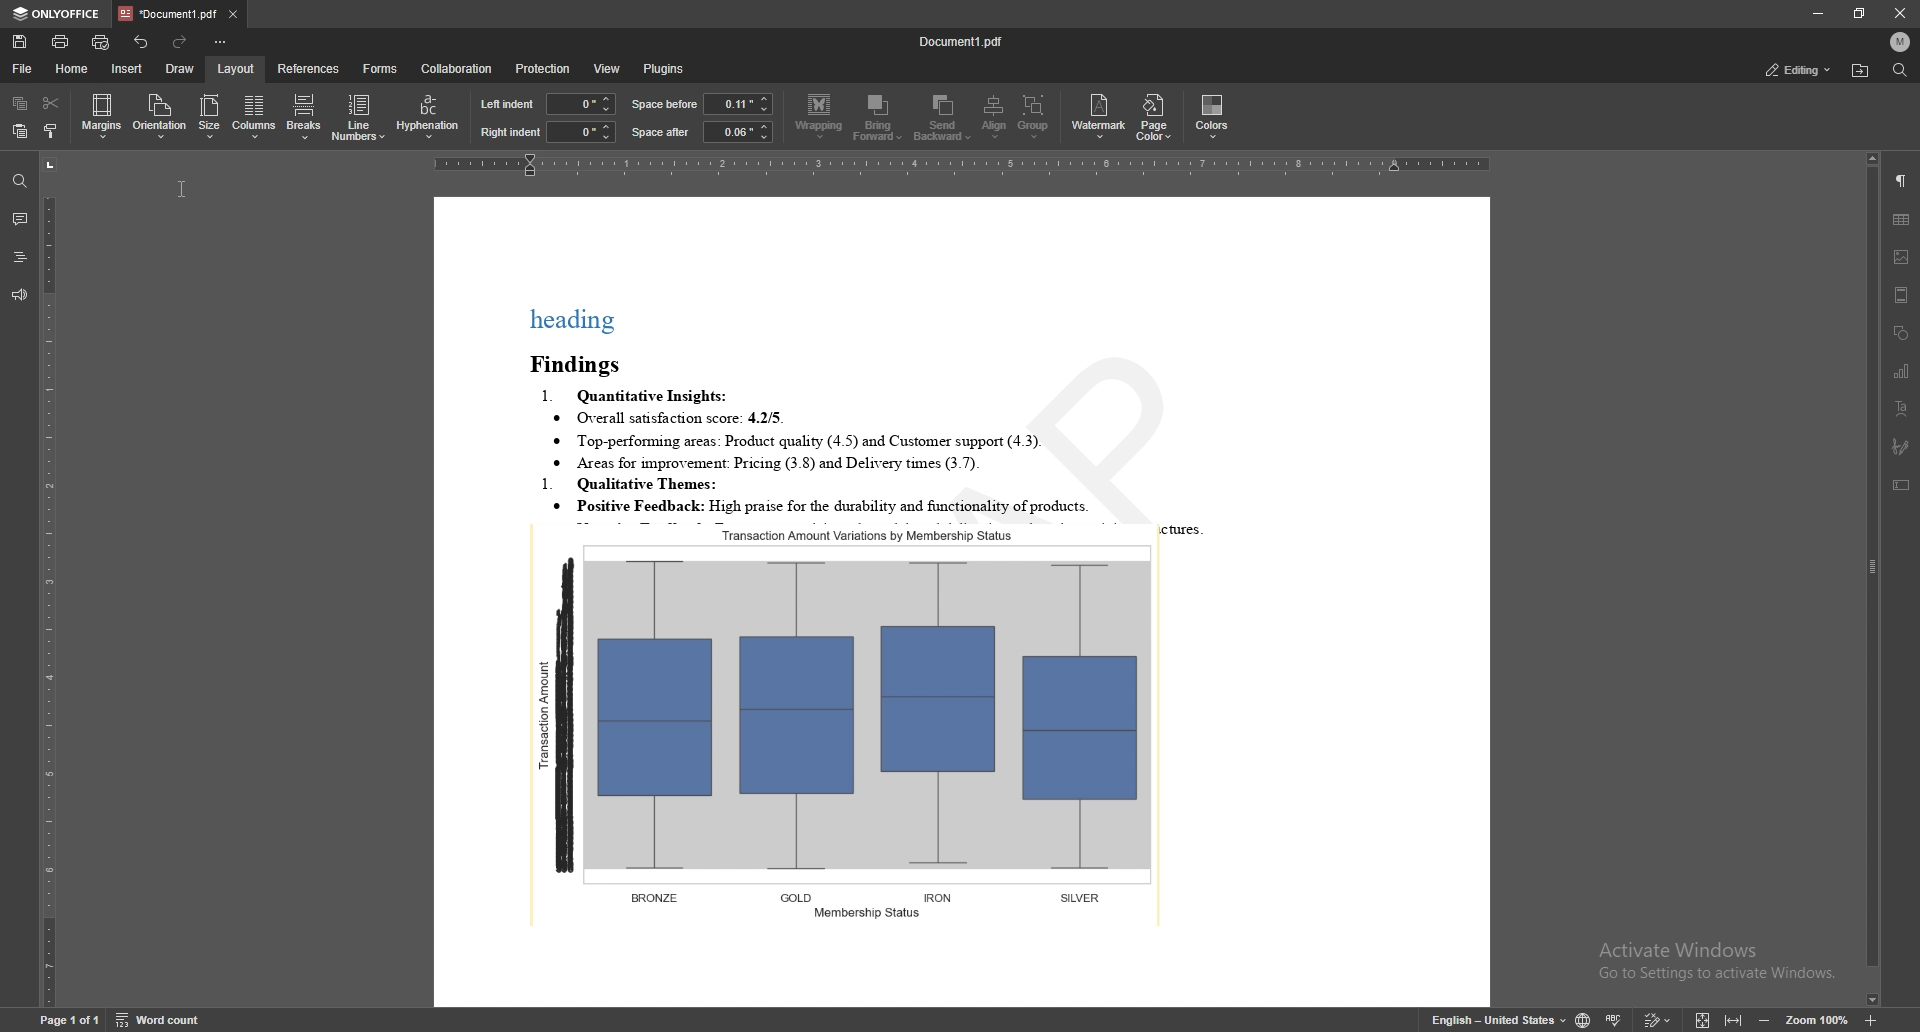  Describe the element at coordinates (510, 133) in the screenshot. I see `right indent` at that location.